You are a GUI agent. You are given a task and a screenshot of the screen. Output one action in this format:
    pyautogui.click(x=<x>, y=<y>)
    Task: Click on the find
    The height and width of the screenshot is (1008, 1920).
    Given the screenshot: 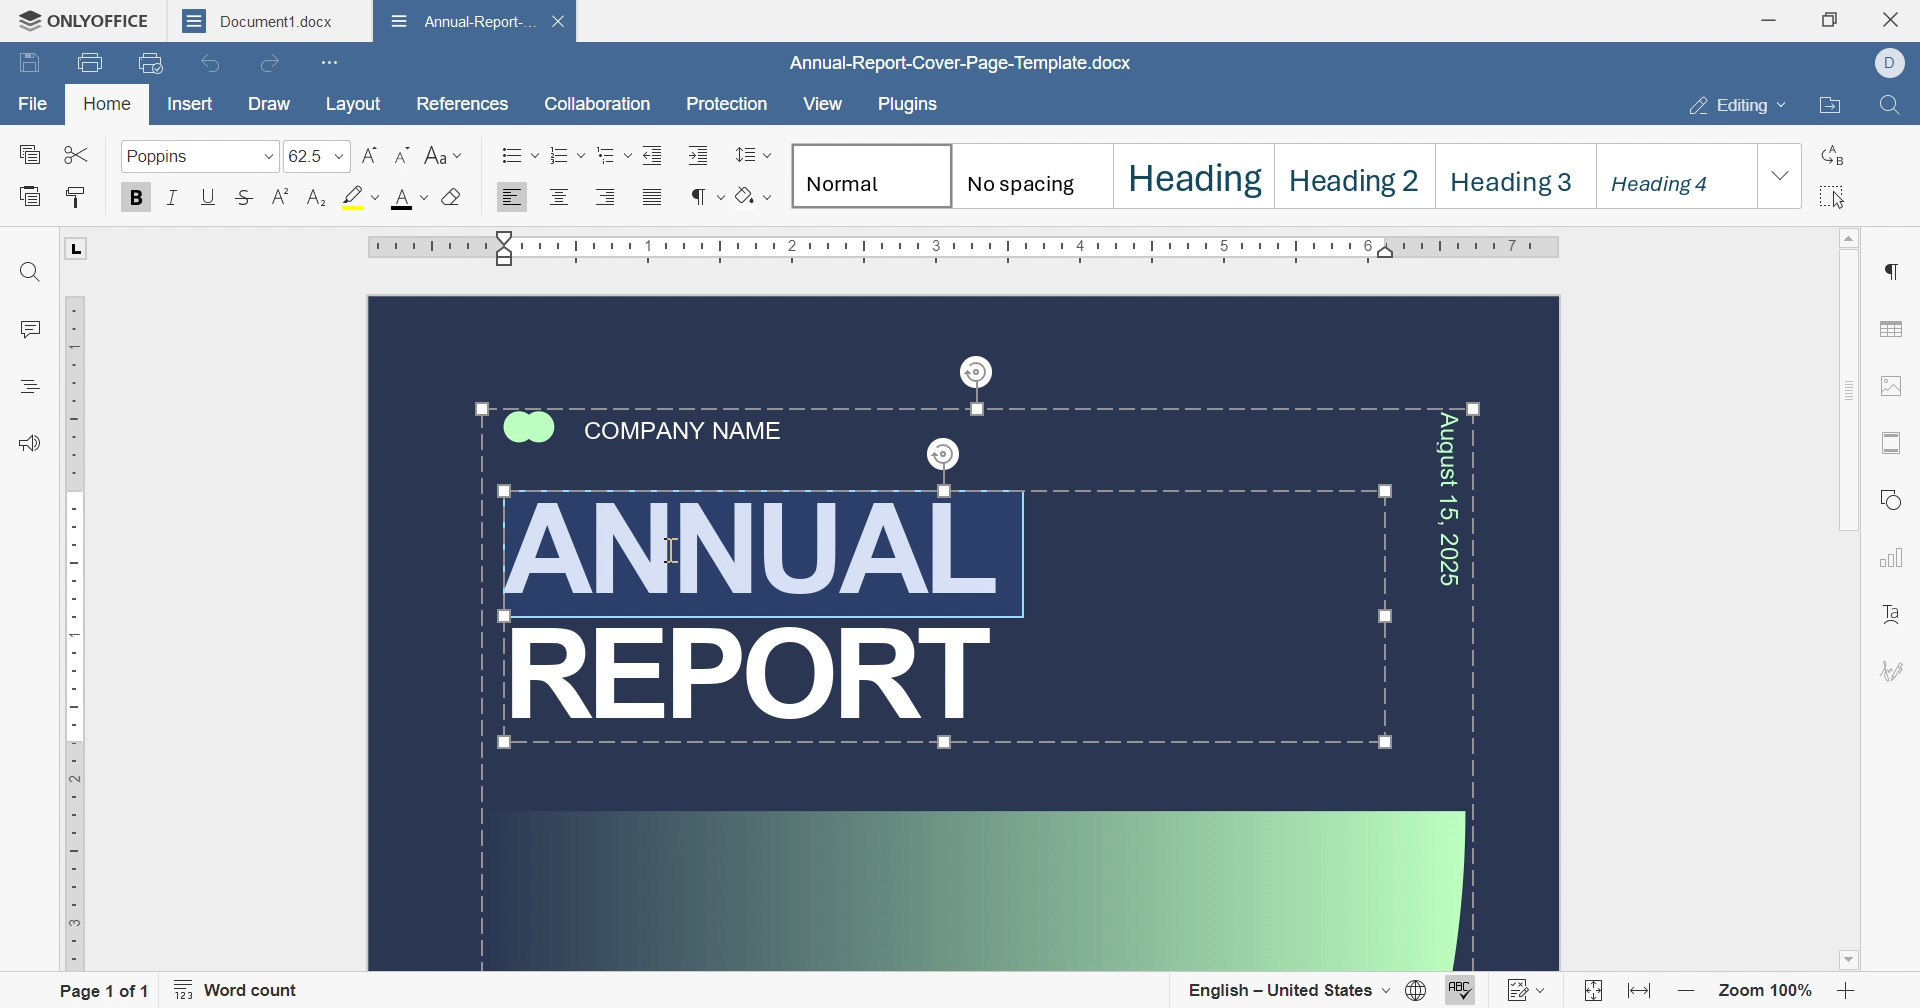 What is the action you would take?
    pyautogui.click(x=1893, y=107)
    